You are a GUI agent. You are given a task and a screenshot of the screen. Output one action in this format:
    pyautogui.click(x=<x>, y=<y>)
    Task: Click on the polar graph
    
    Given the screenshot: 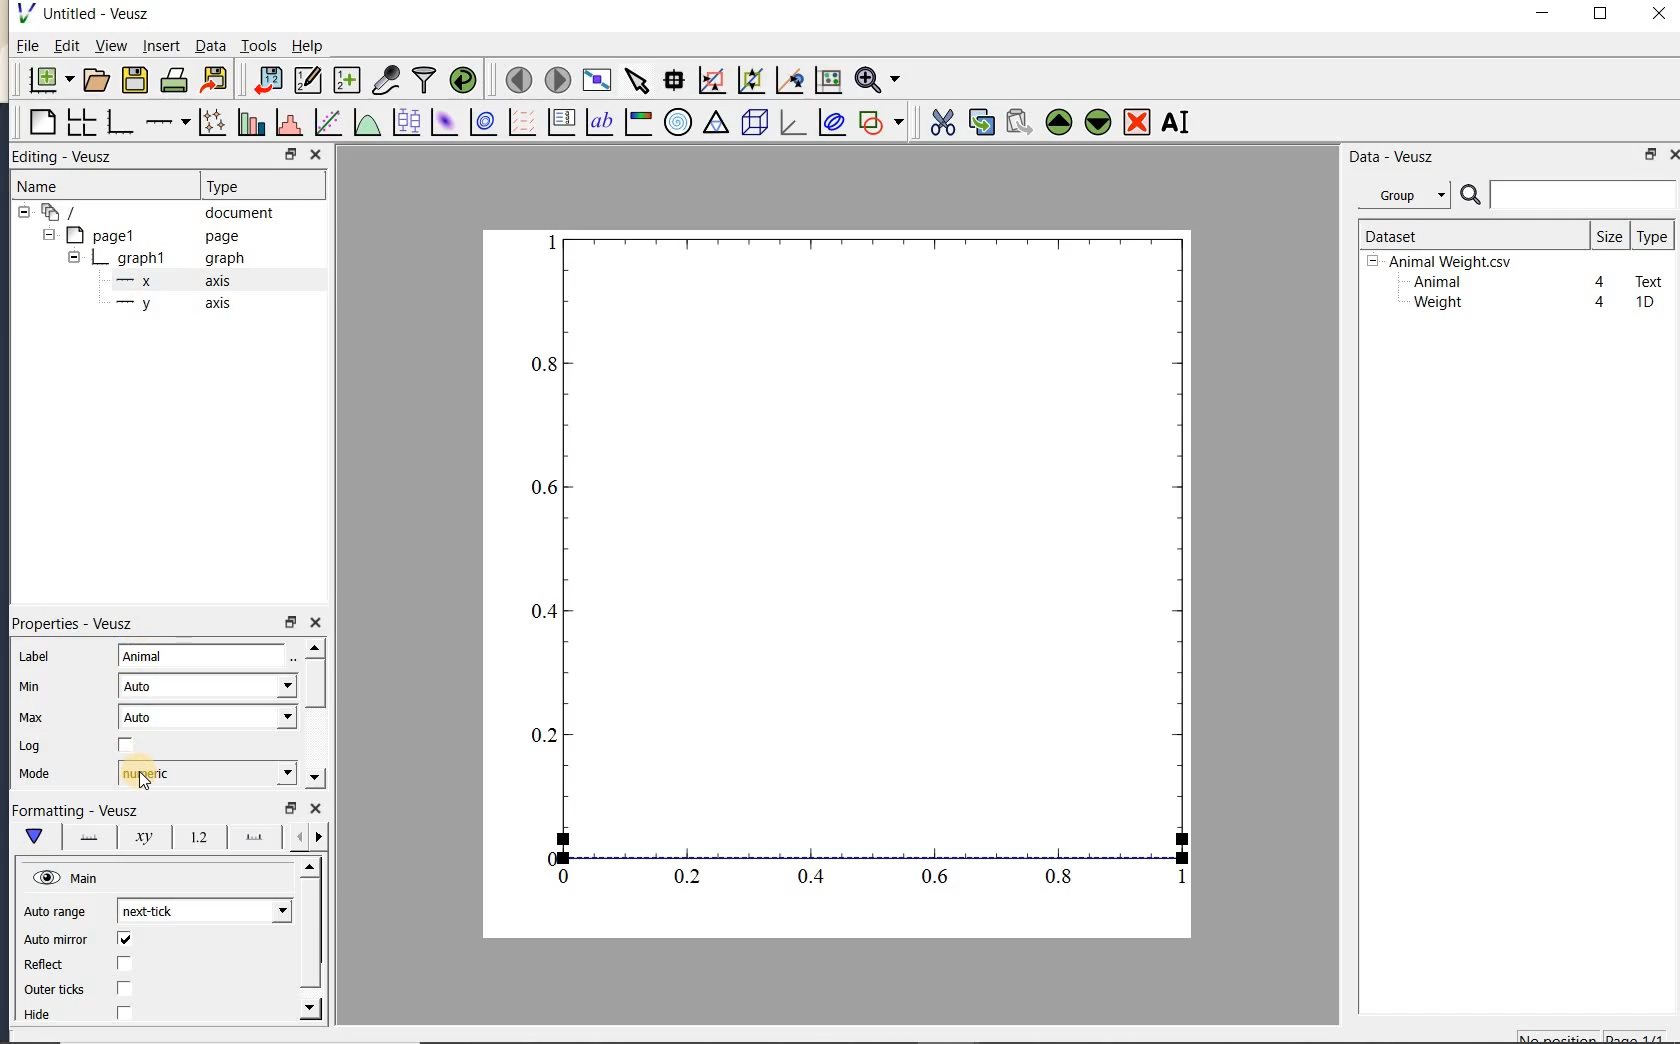 What is the action you would take?
    pyautogui.click(x=677, y=122)
    